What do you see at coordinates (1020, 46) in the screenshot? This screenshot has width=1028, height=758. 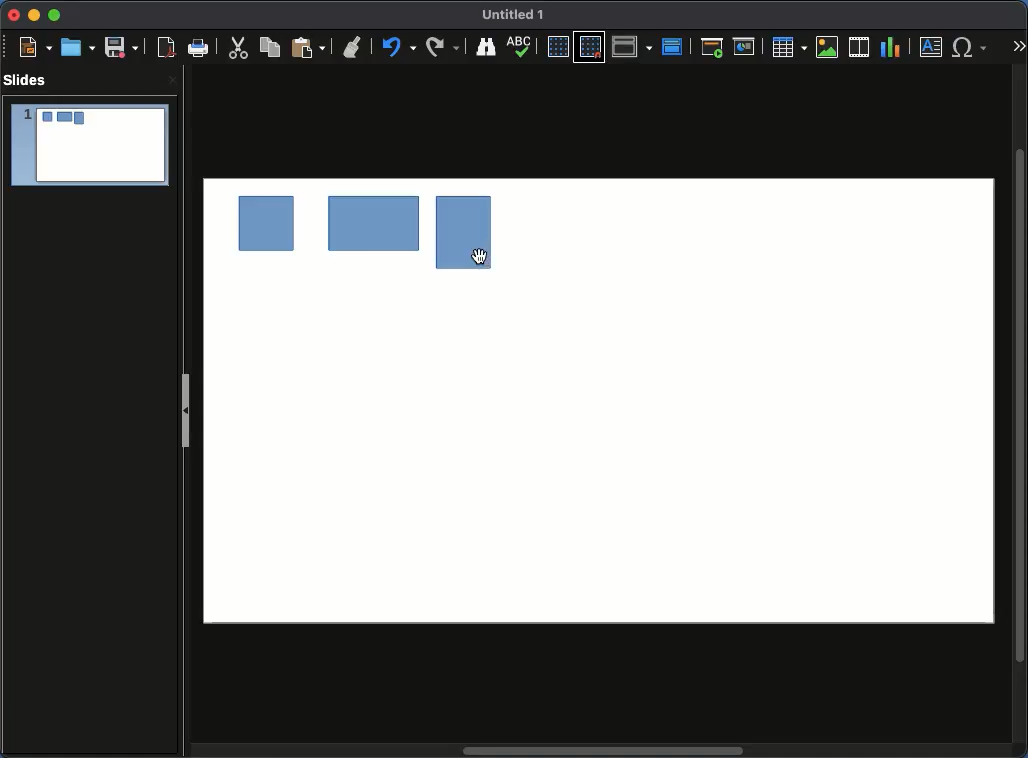 I see `More` at bounding box center [1020, 46].